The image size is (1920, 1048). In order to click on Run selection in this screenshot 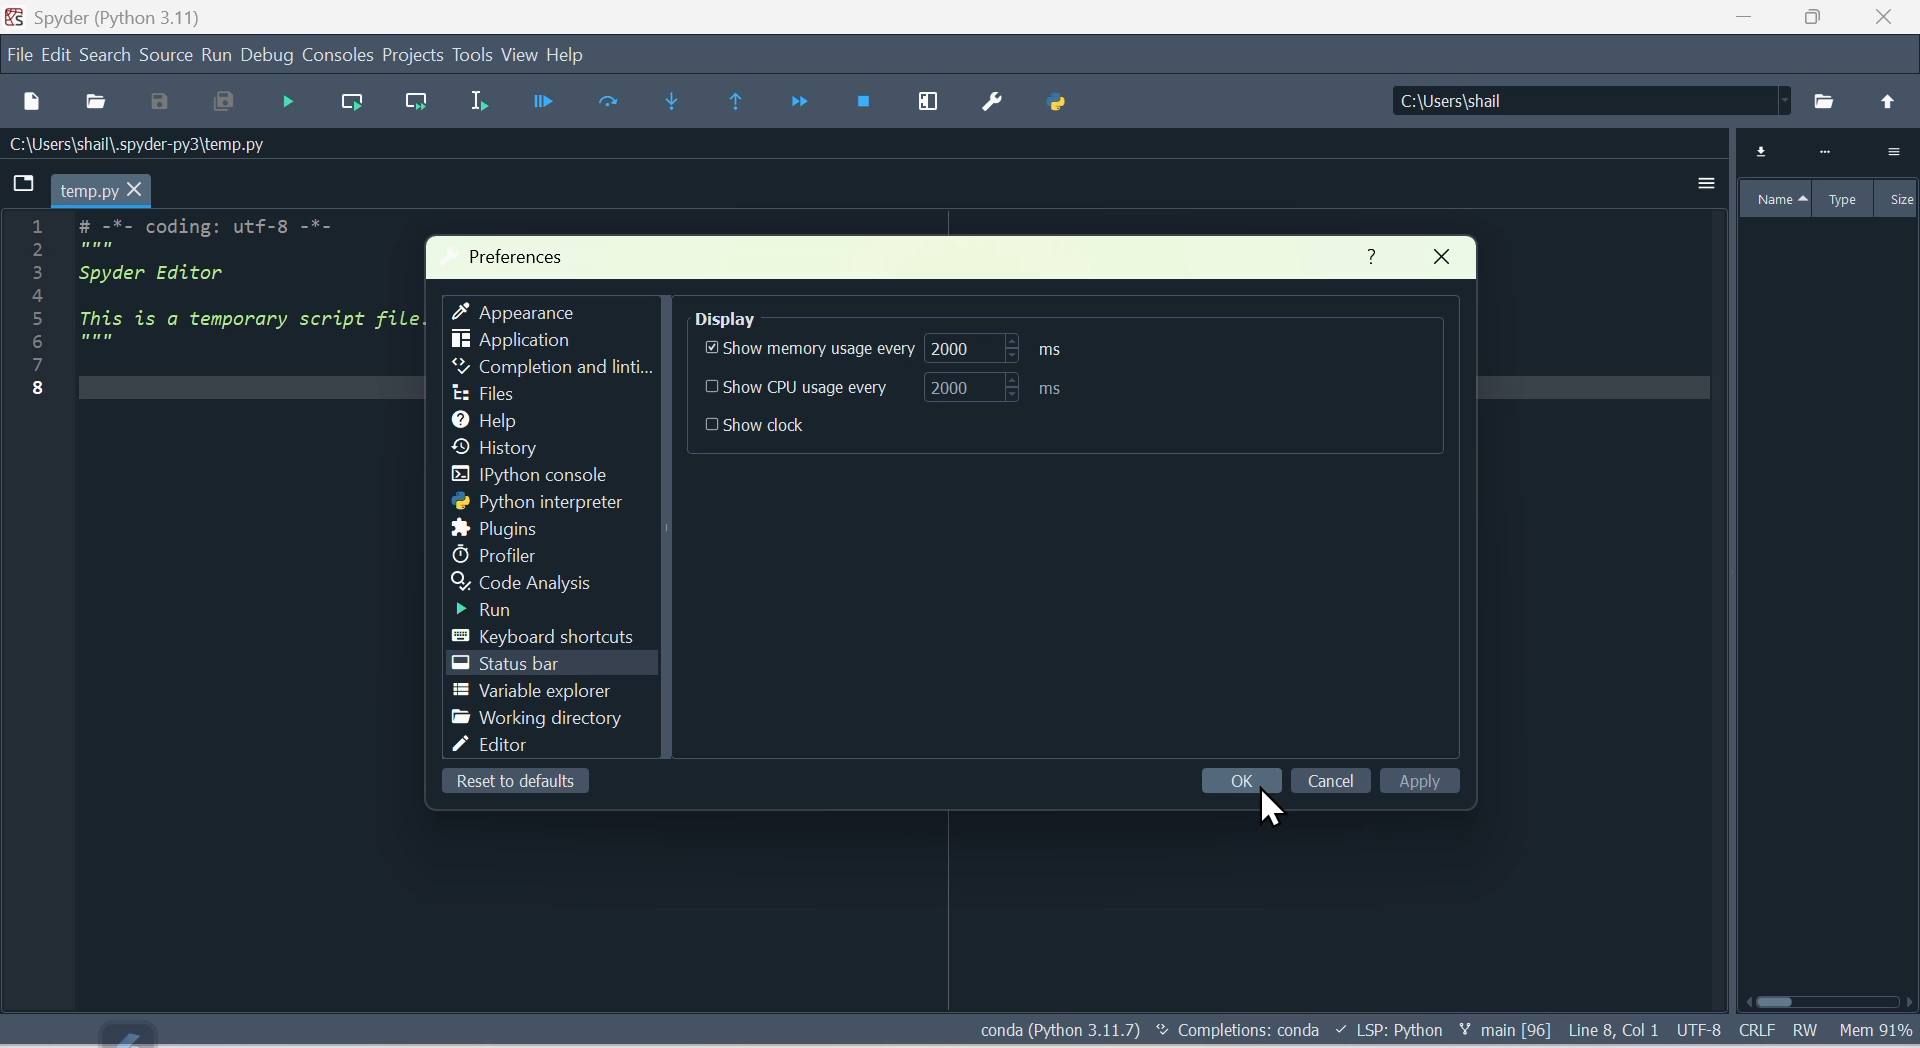, I will do `click(474, 103)`.